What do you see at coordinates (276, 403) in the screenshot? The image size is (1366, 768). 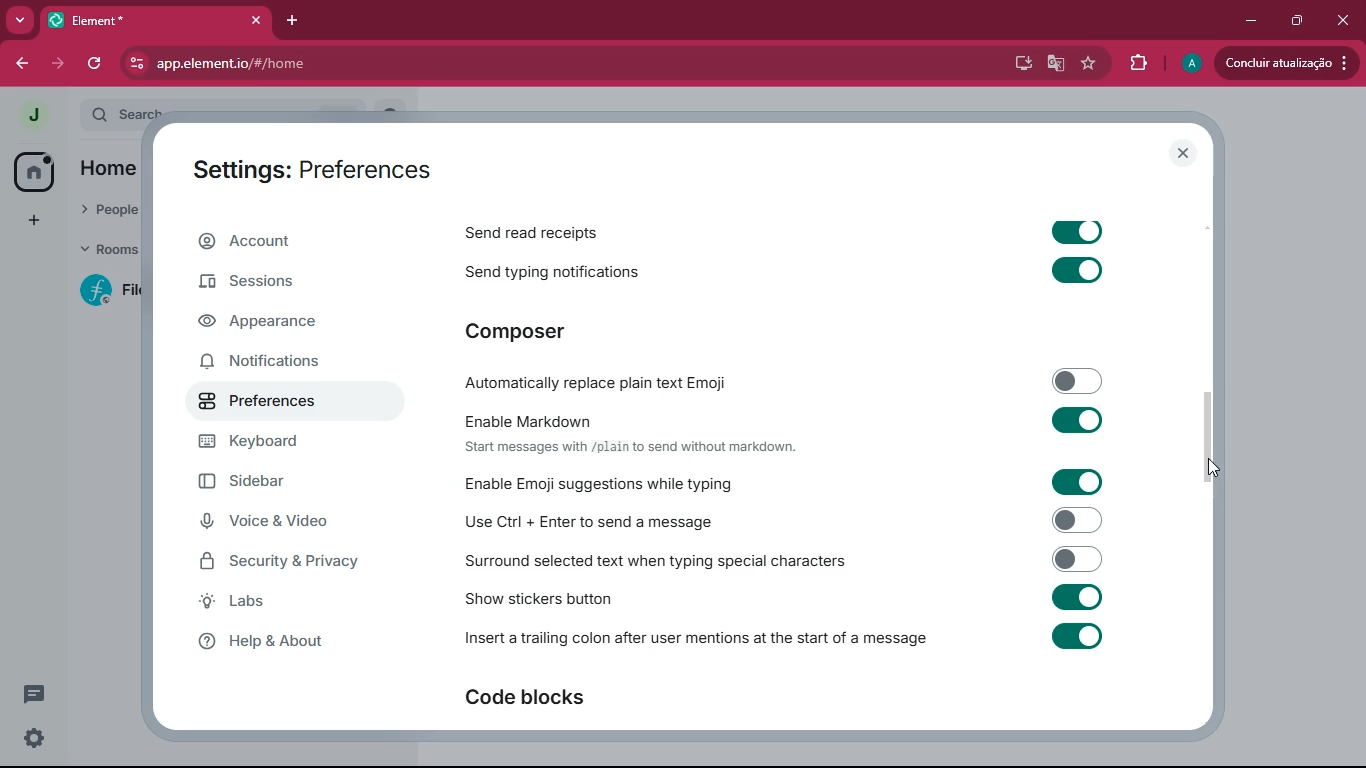 I see `preferences` at bounding box center [276, 403].